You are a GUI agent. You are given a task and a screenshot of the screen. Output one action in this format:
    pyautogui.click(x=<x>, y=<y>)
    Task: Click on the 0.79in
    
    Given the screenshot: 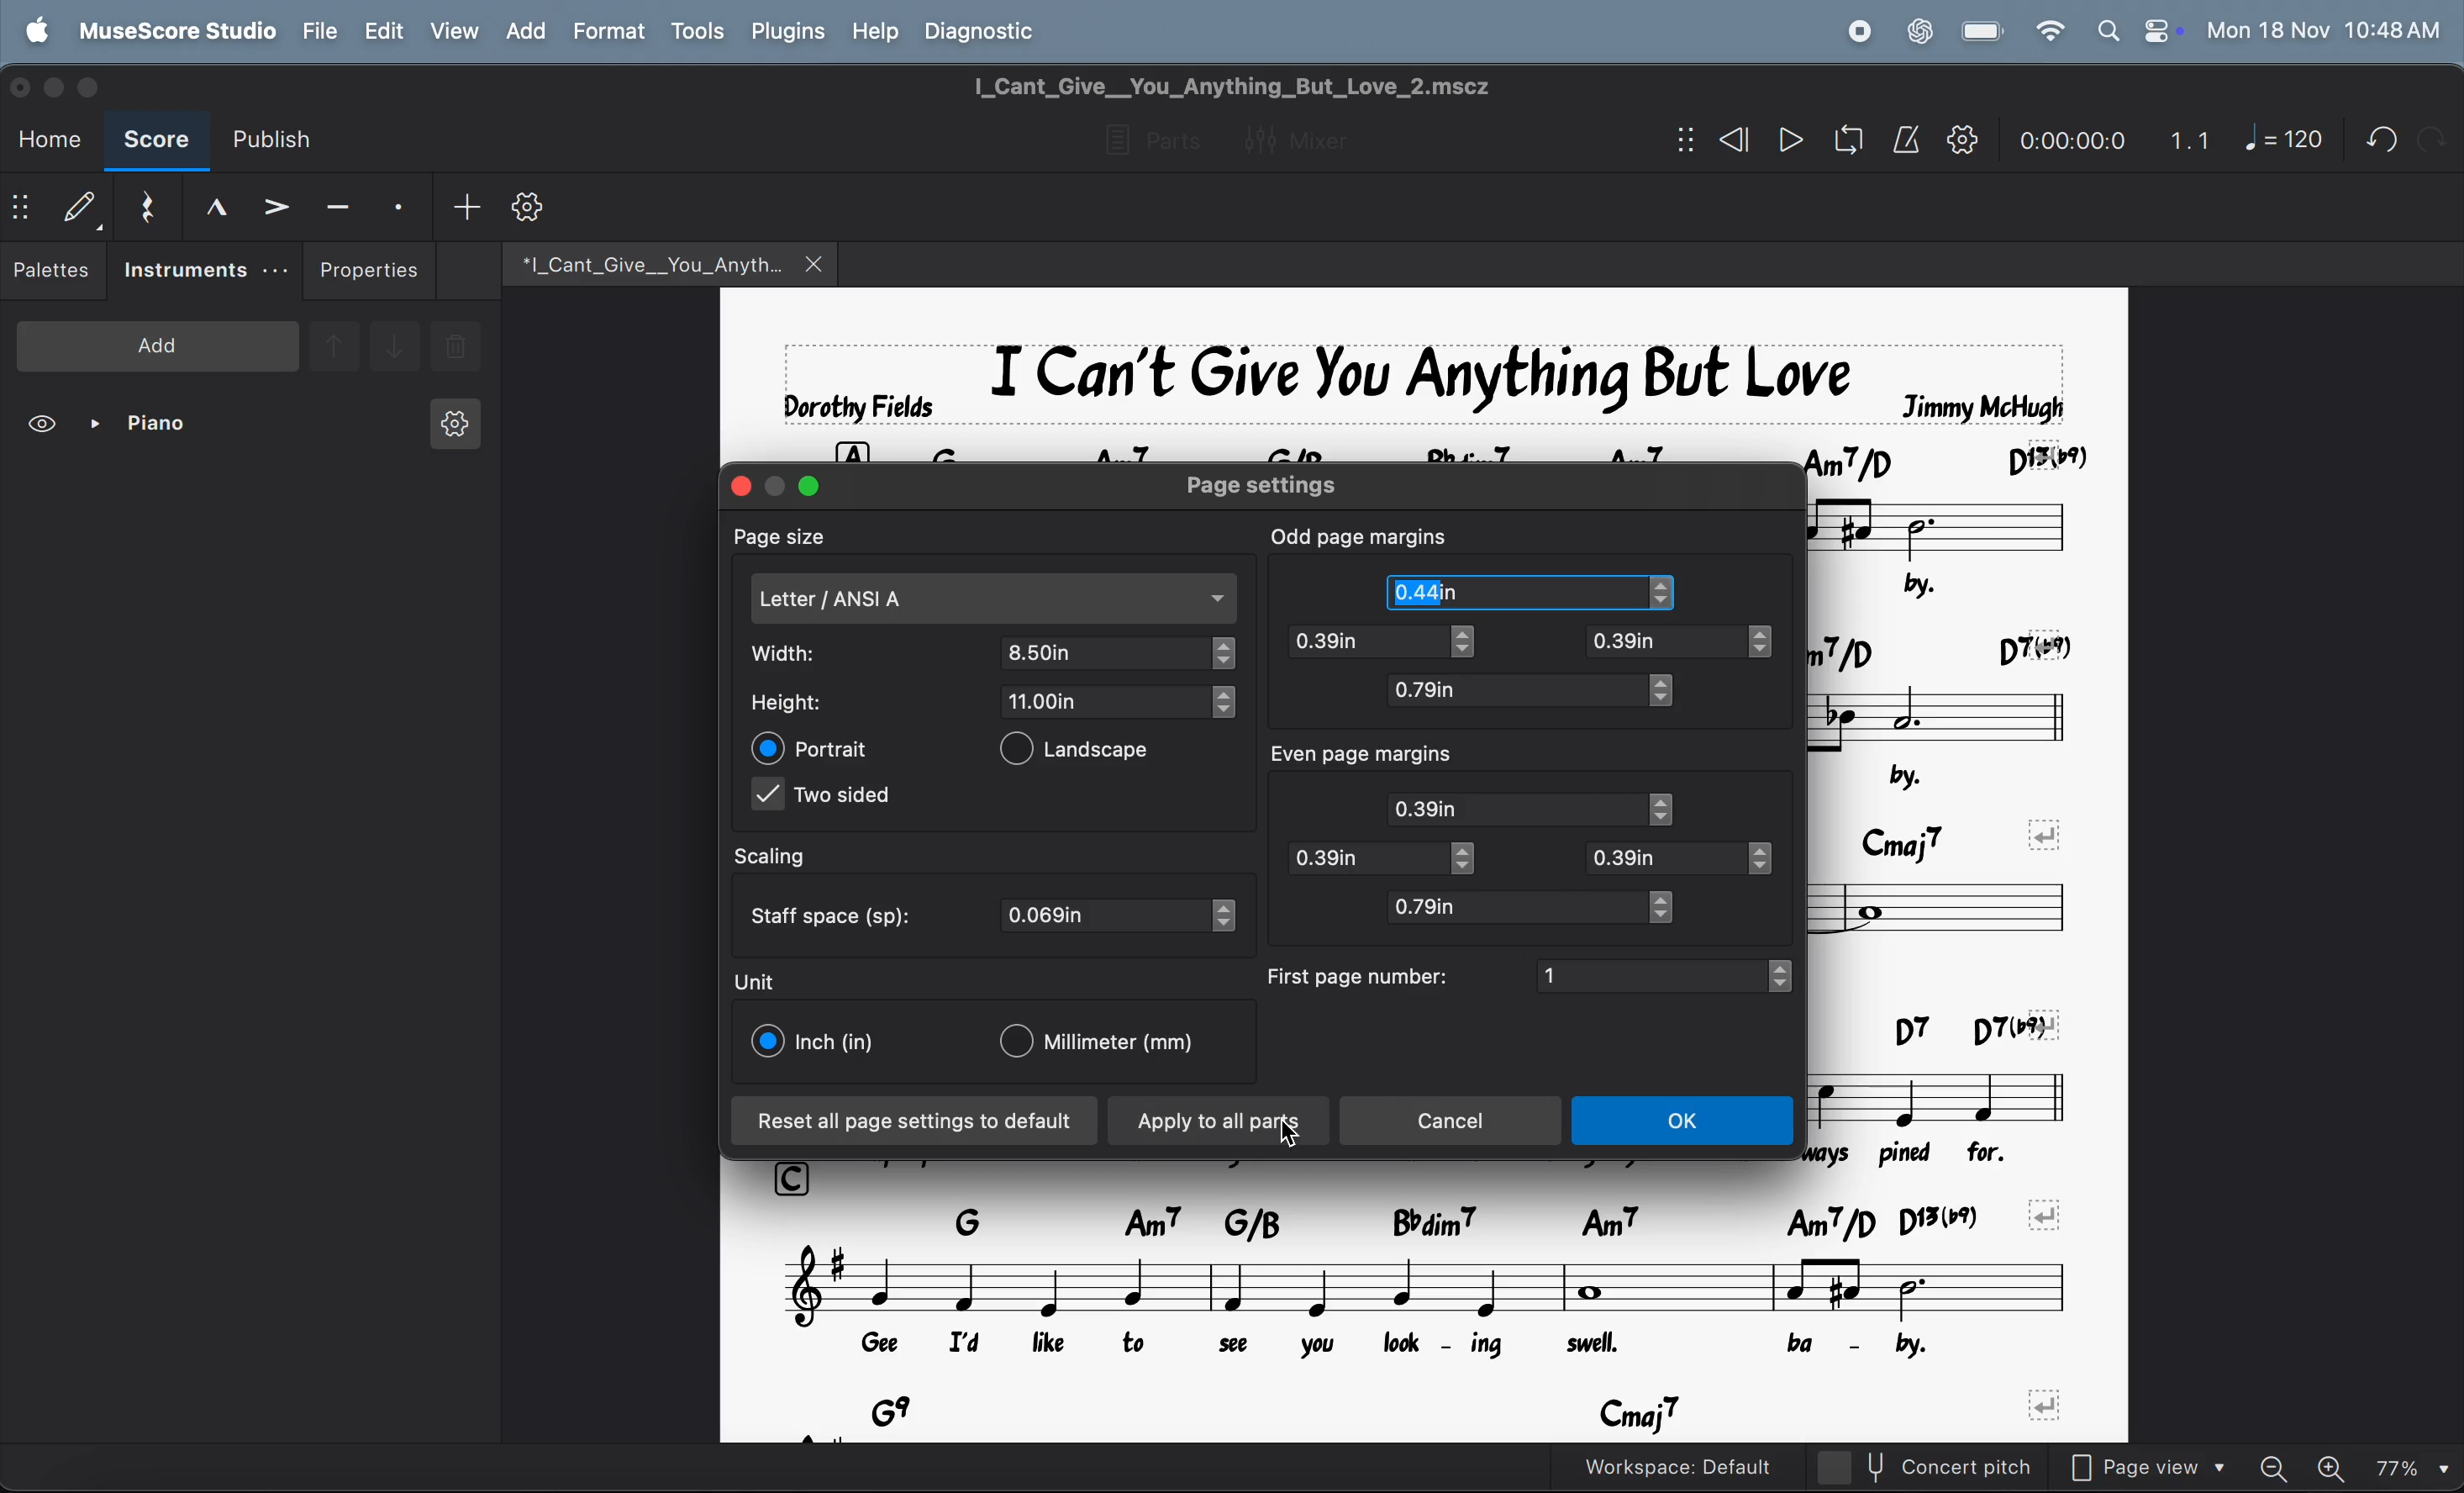 What is the action you would take?
    pyautogui.click(x=1511, y=691)
    